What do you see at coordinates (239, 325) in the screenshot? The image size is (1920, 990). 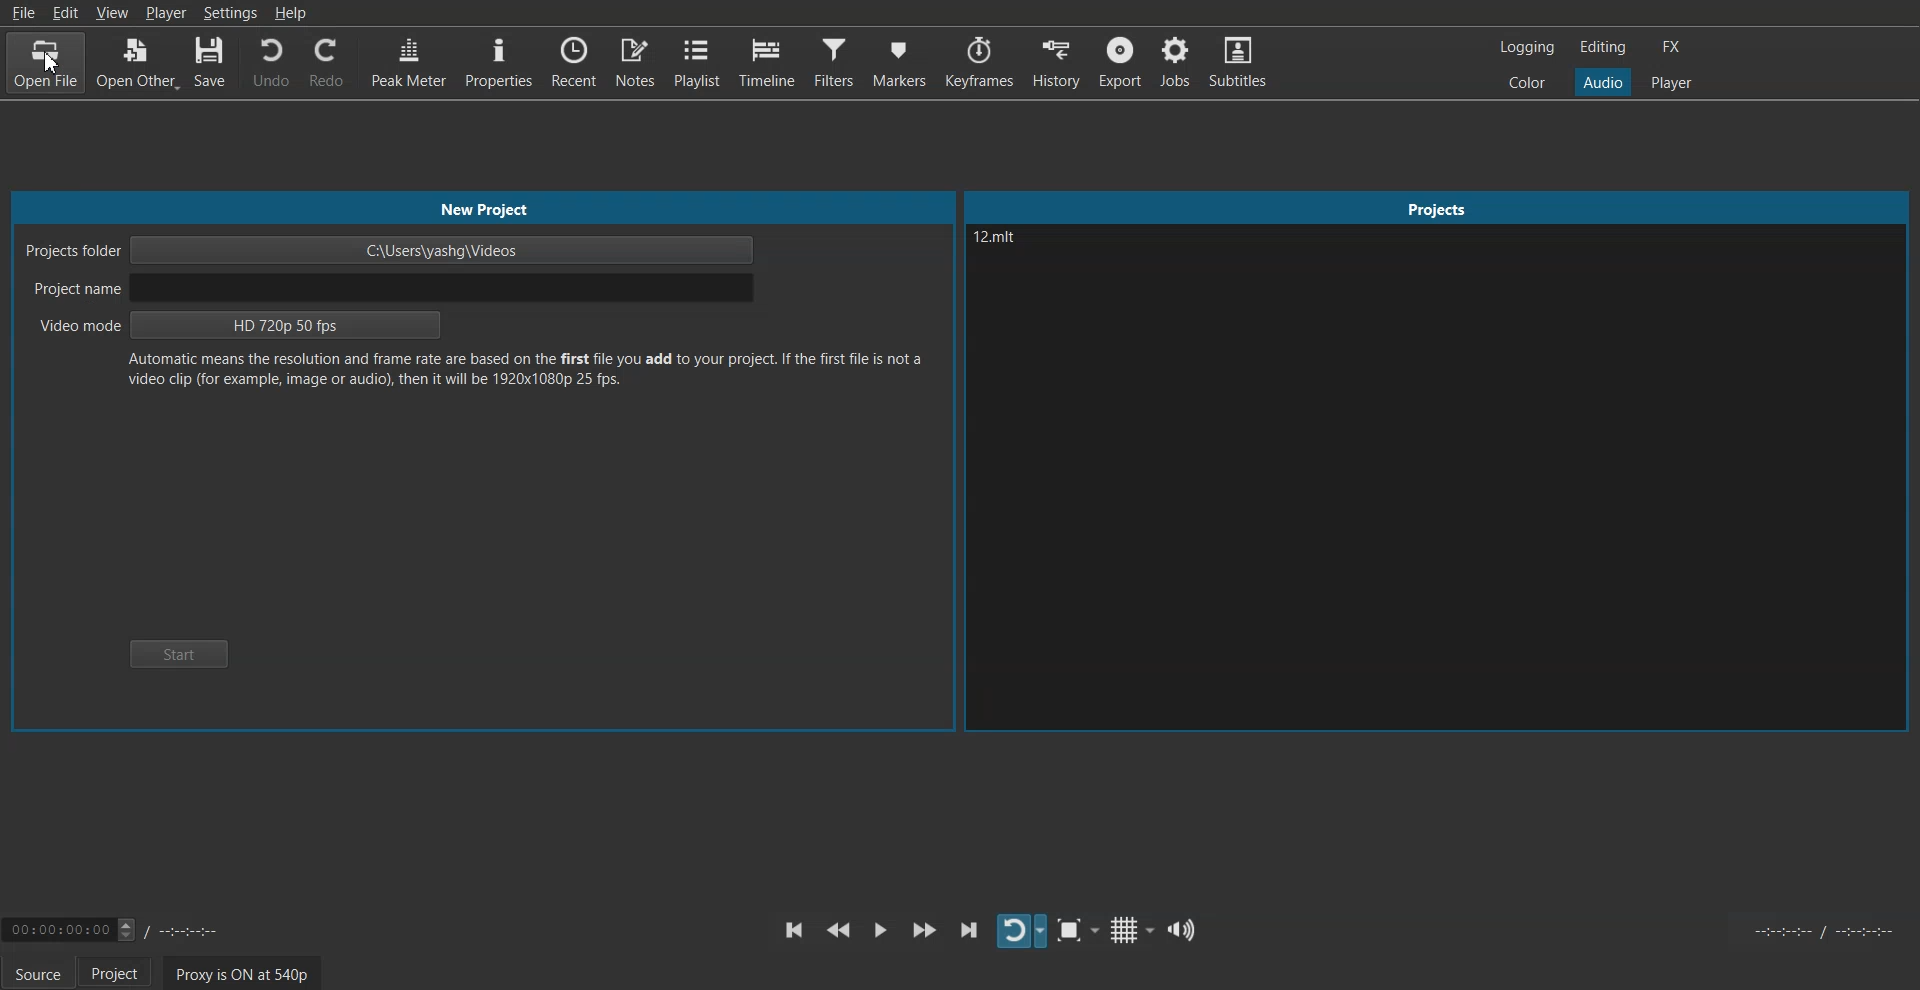 I see `Video mode` at bounding box center [239, 325].